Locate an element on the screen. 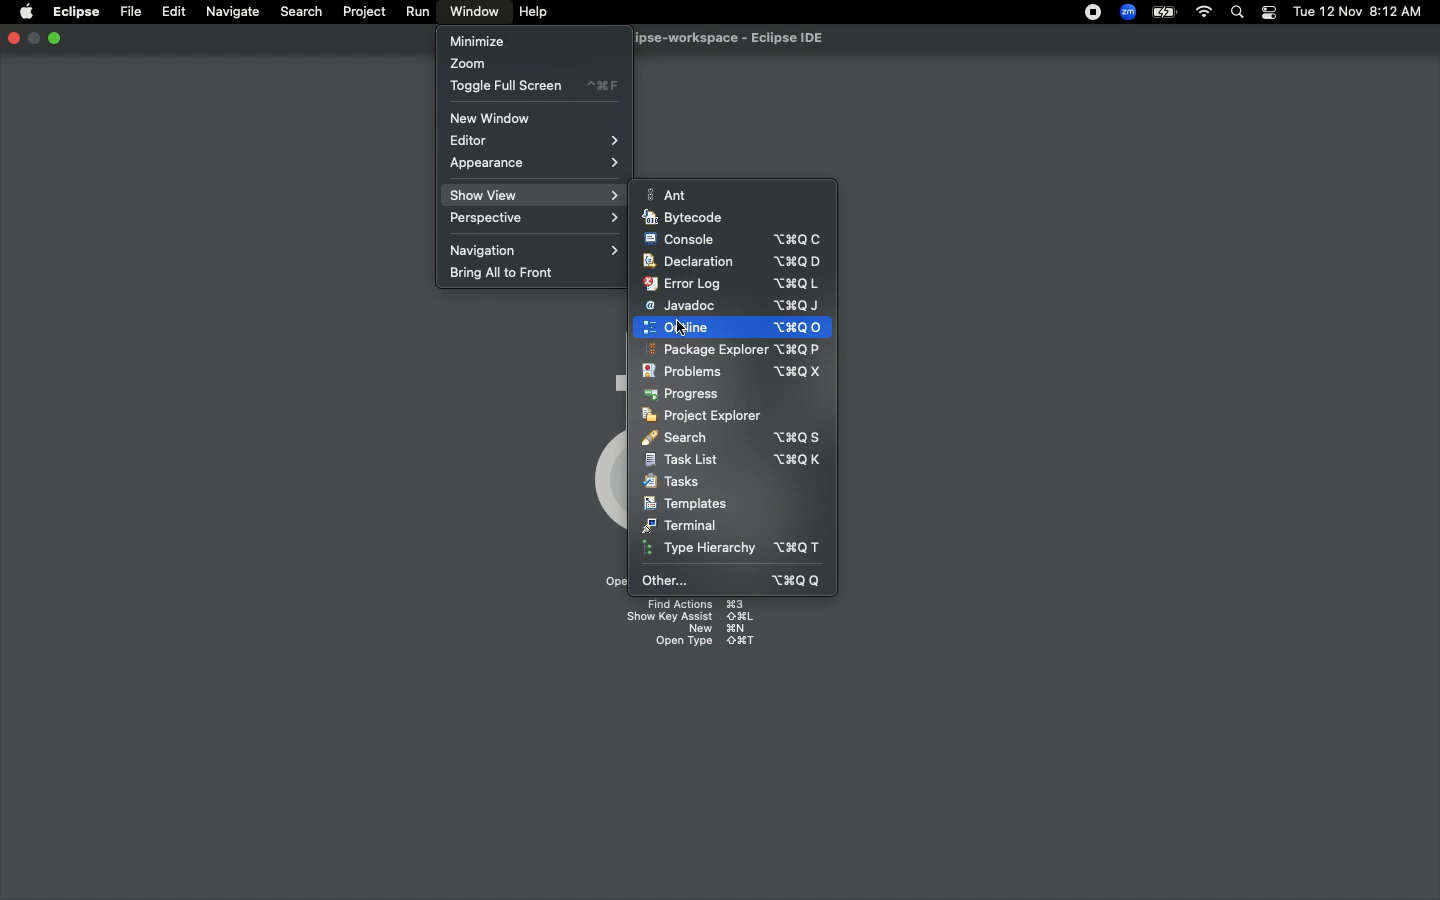 This screenshot has width=1440, height=900. Show view is located at coordinates (532, 194).